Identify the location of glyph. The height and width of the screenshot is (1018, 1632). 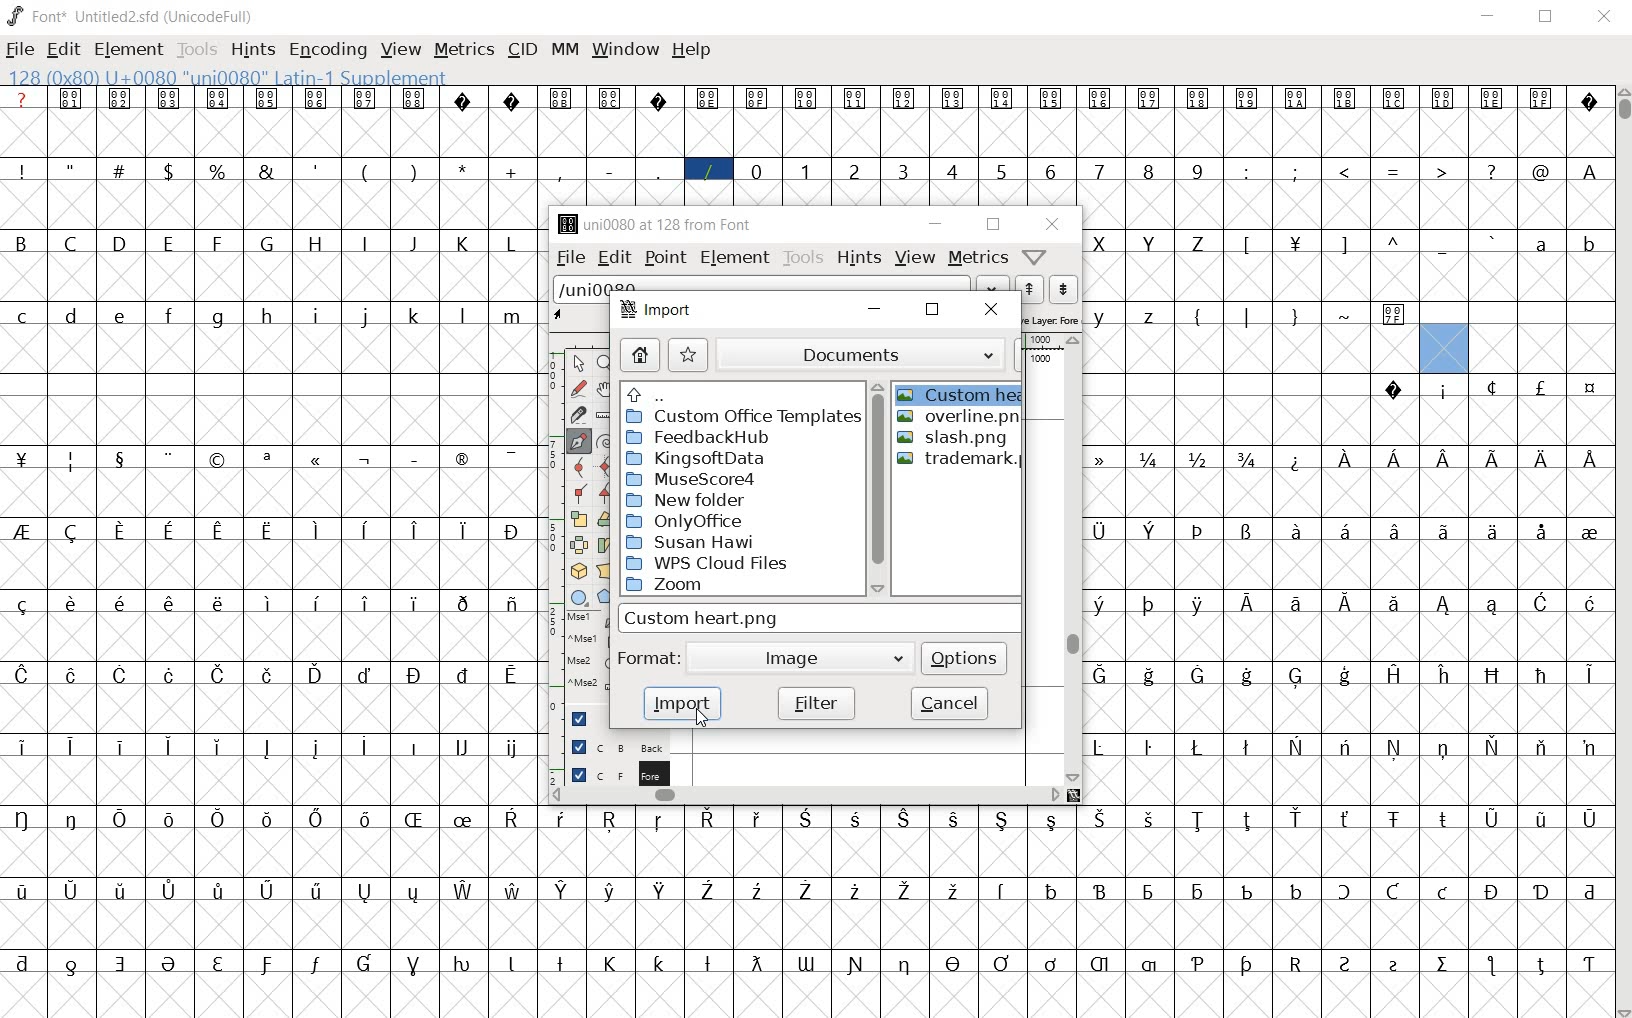
(1541, 893).